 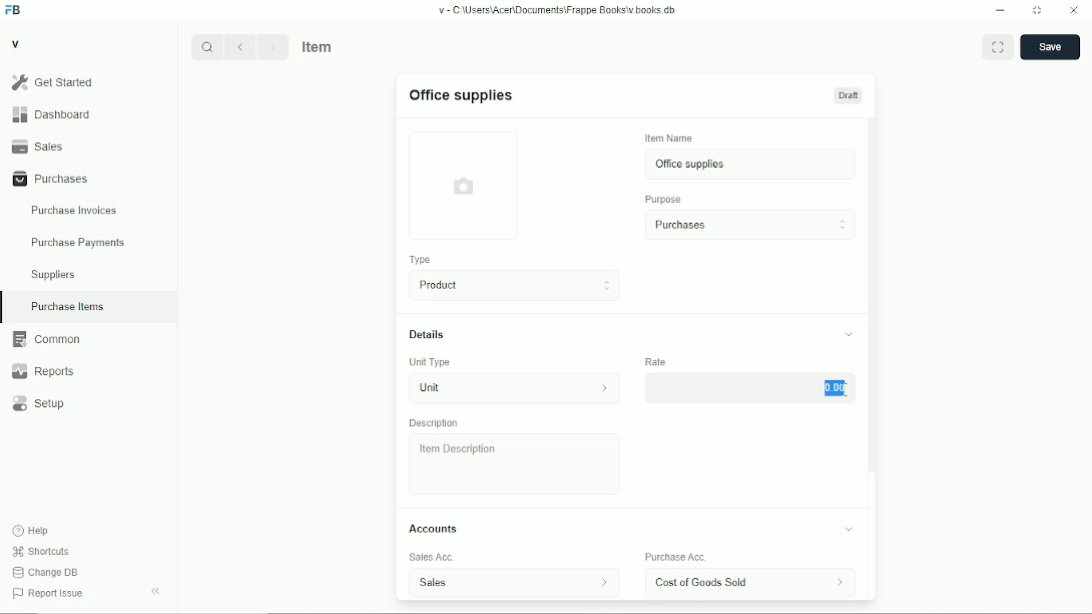 What do you see at coordinates (844, 390) in the screenshot?
I see `cursor` at bounding box center [844, 390].